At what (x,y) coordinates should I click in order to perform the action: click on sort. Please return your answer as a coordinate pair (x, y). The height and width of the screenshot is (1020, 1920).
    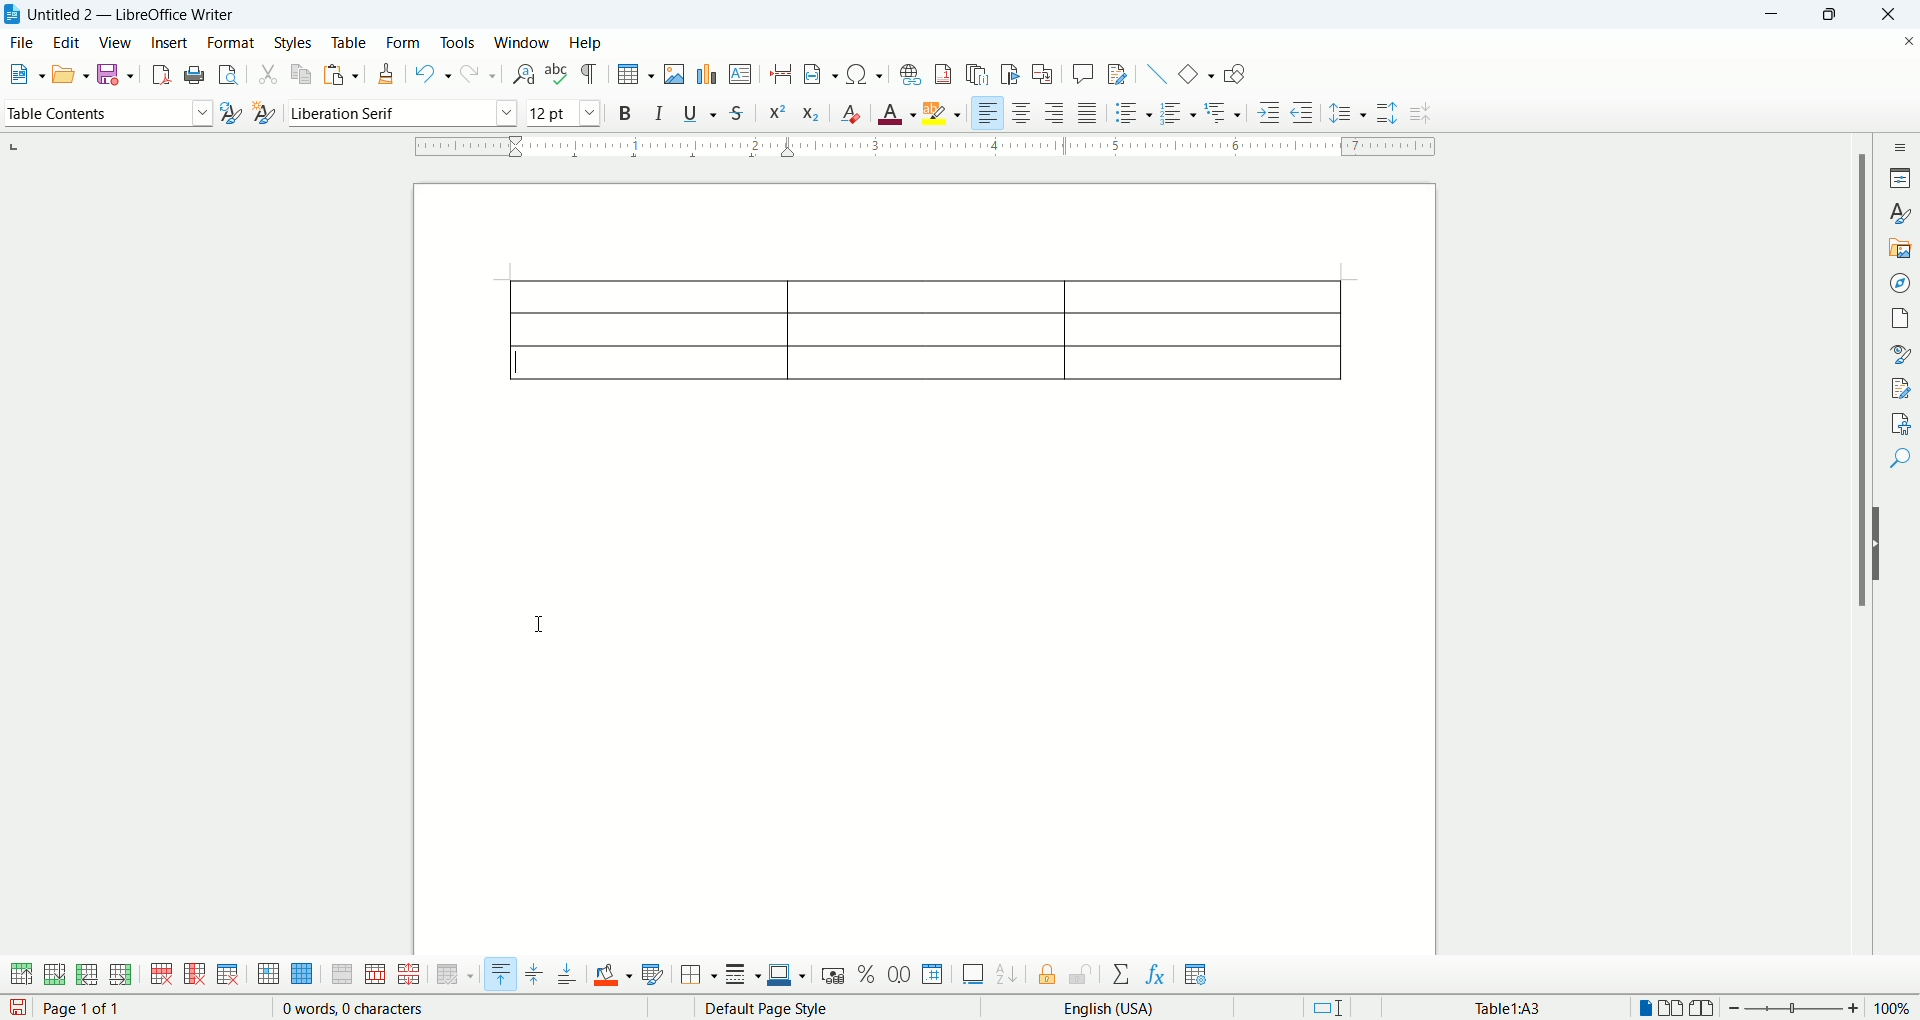
    Looking at the image, I should click on (1005, 977).